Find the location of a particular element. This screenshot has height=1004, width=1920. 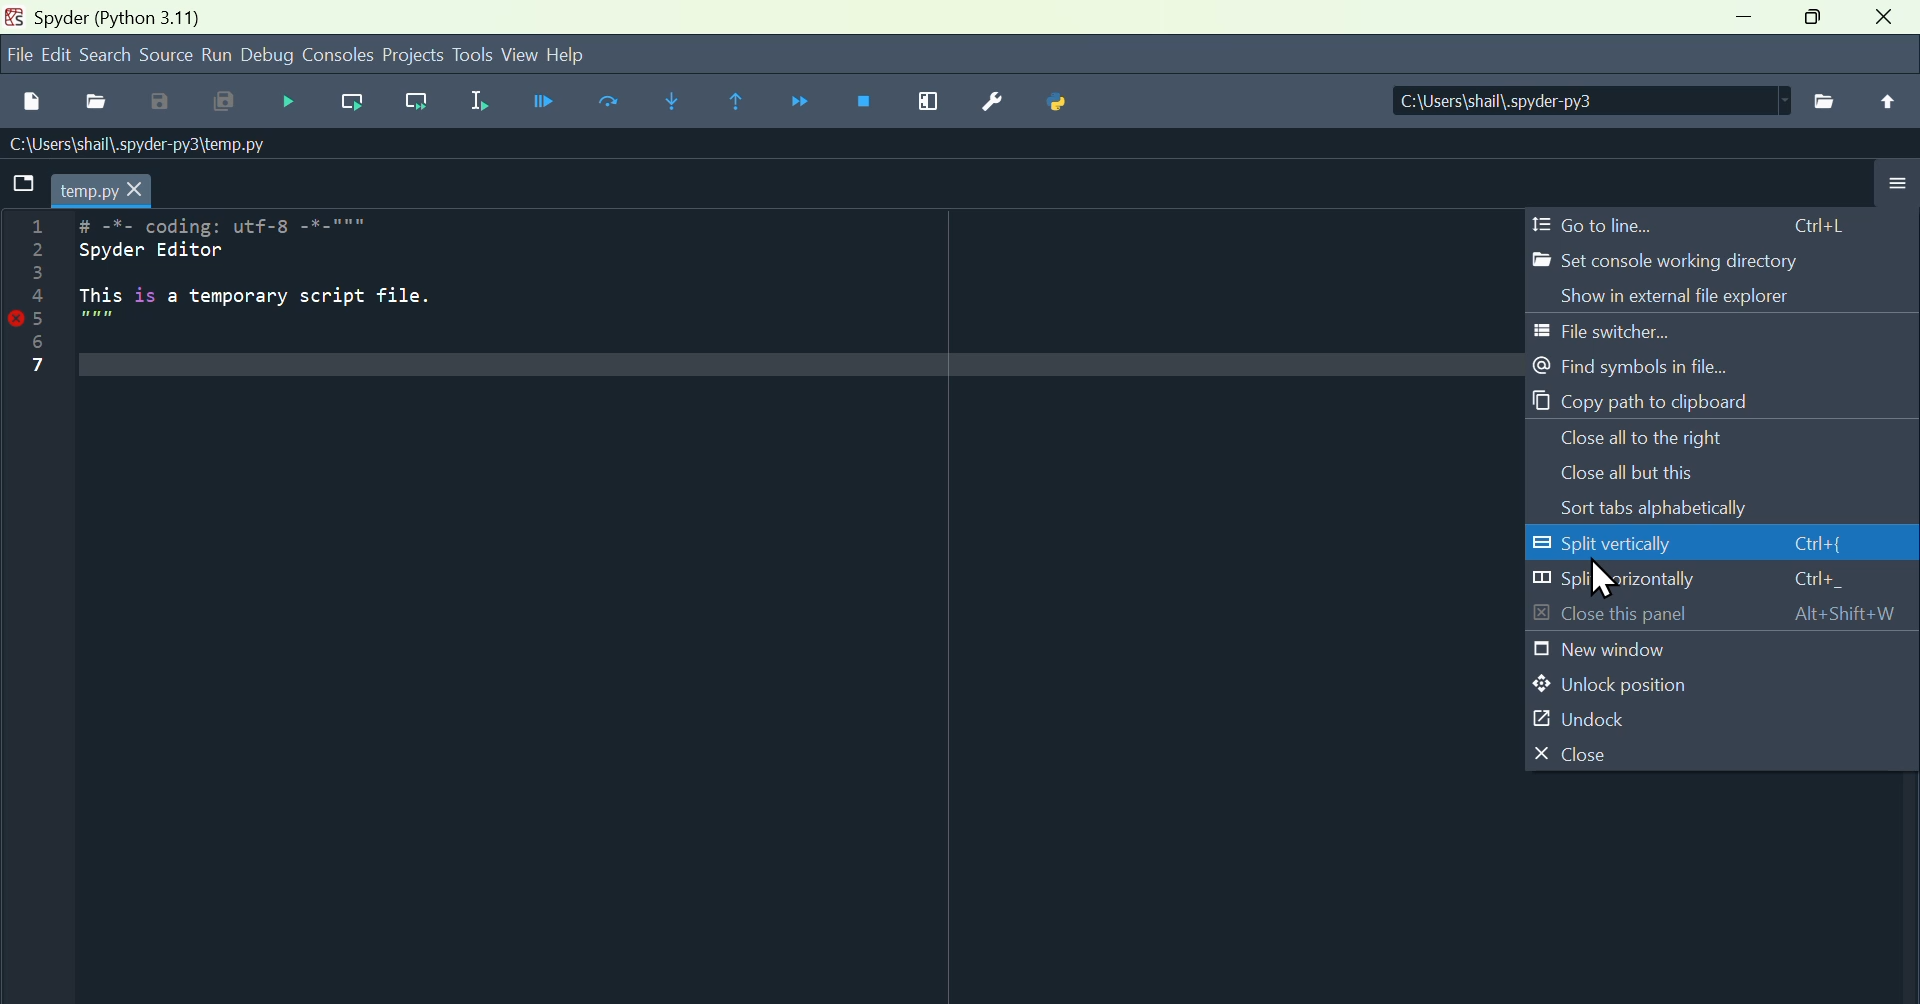

Unlock position is located at coordinates (1717, 688).